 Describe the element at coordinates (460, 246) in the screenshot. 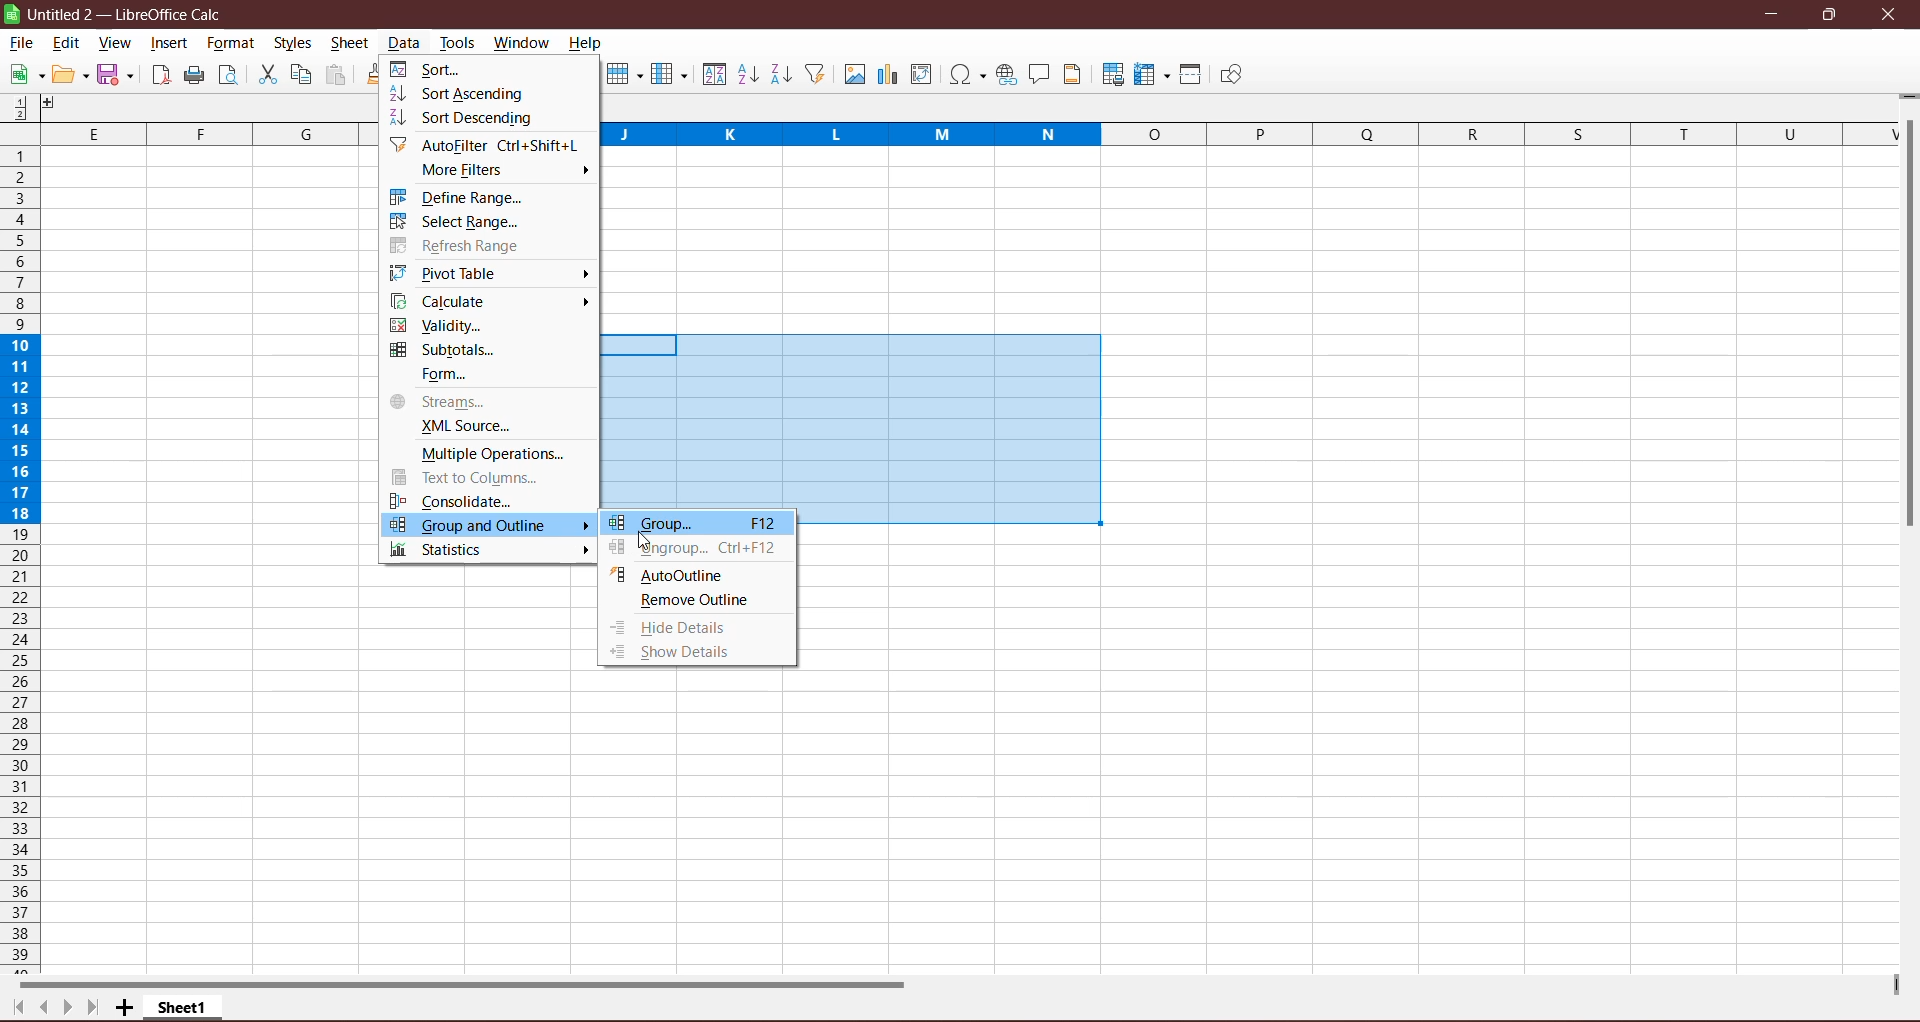

I see `Refresh Range` at that location.